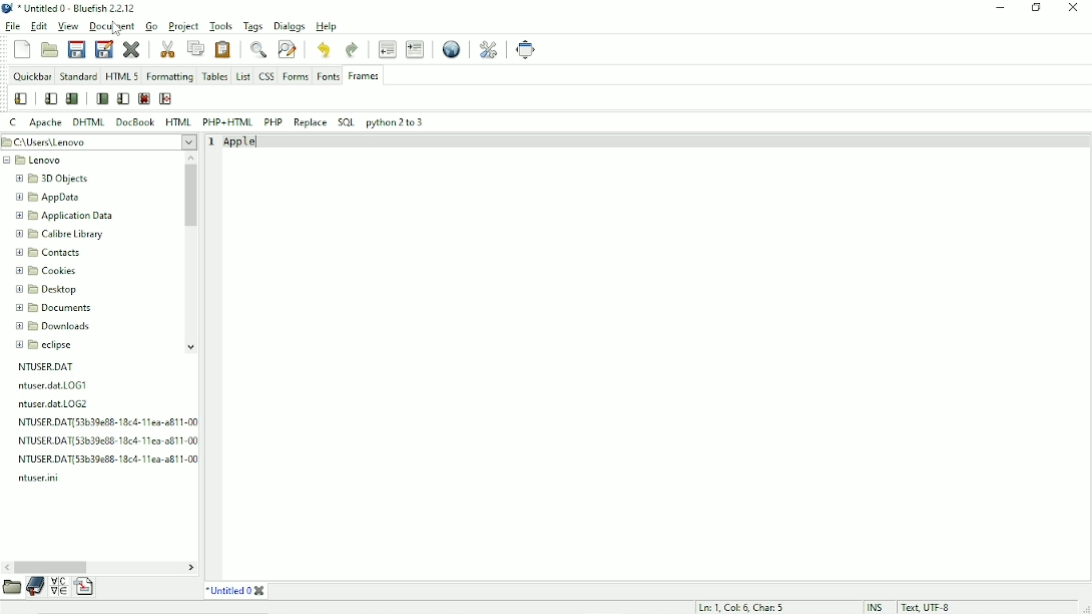 Image resolution: width=1092 pixels, height=614 pixels. What do you see at coordinates (1074, 9) in the screenshot?
I see `Close` at bounding box center [1074, 9].